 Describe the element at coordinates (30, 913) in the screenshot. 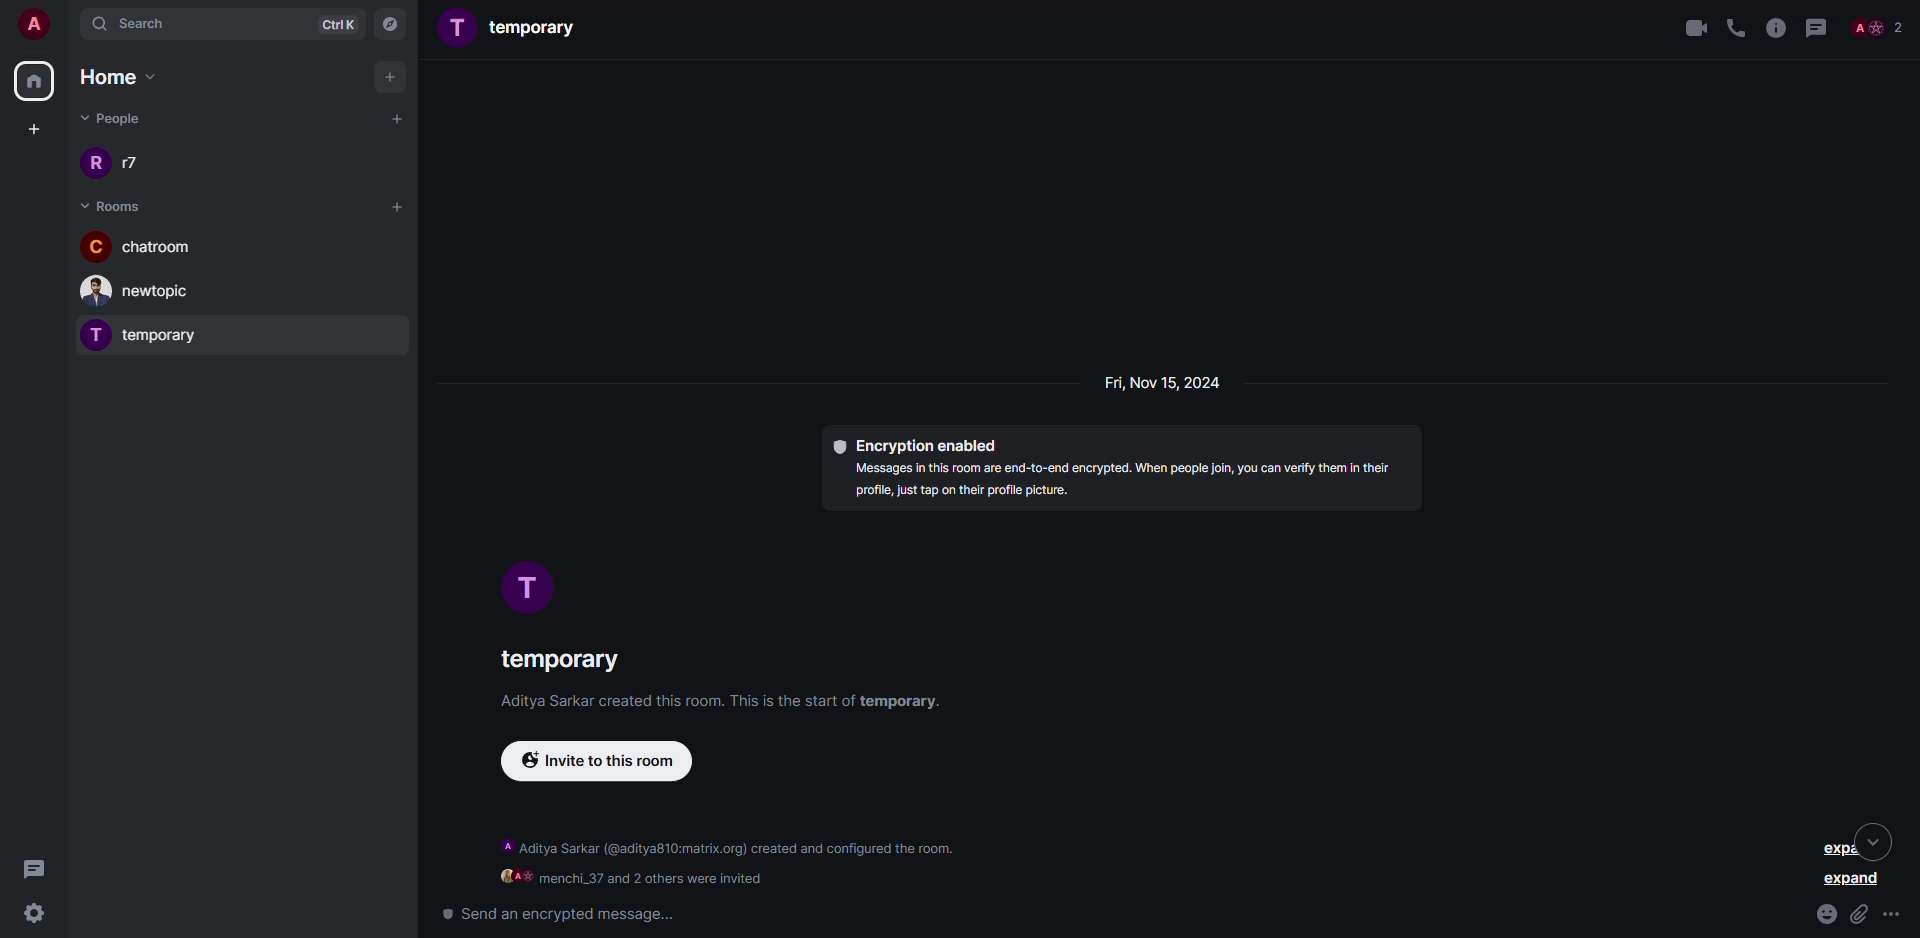

I see `settings` at that location.